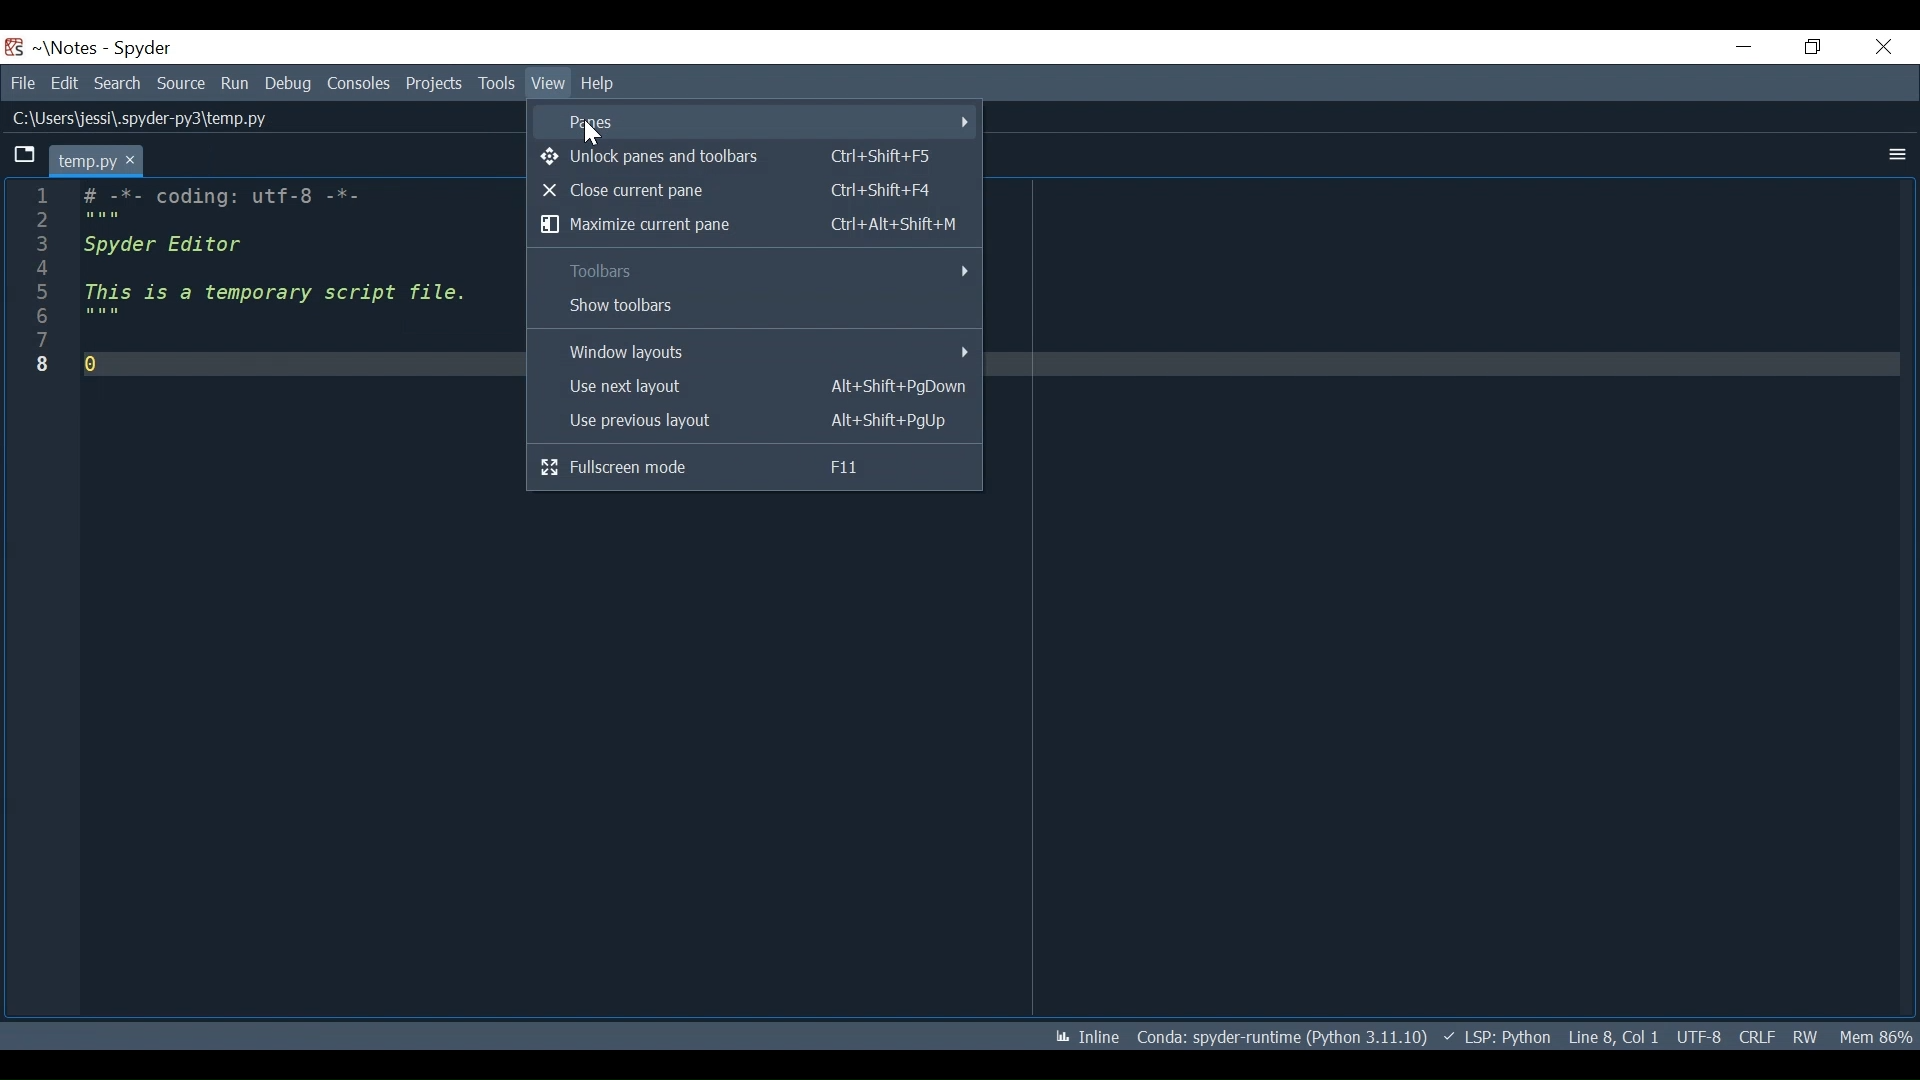  Describe the element at coordinates (19, 83) in the screenshot. I see `File` at that location.